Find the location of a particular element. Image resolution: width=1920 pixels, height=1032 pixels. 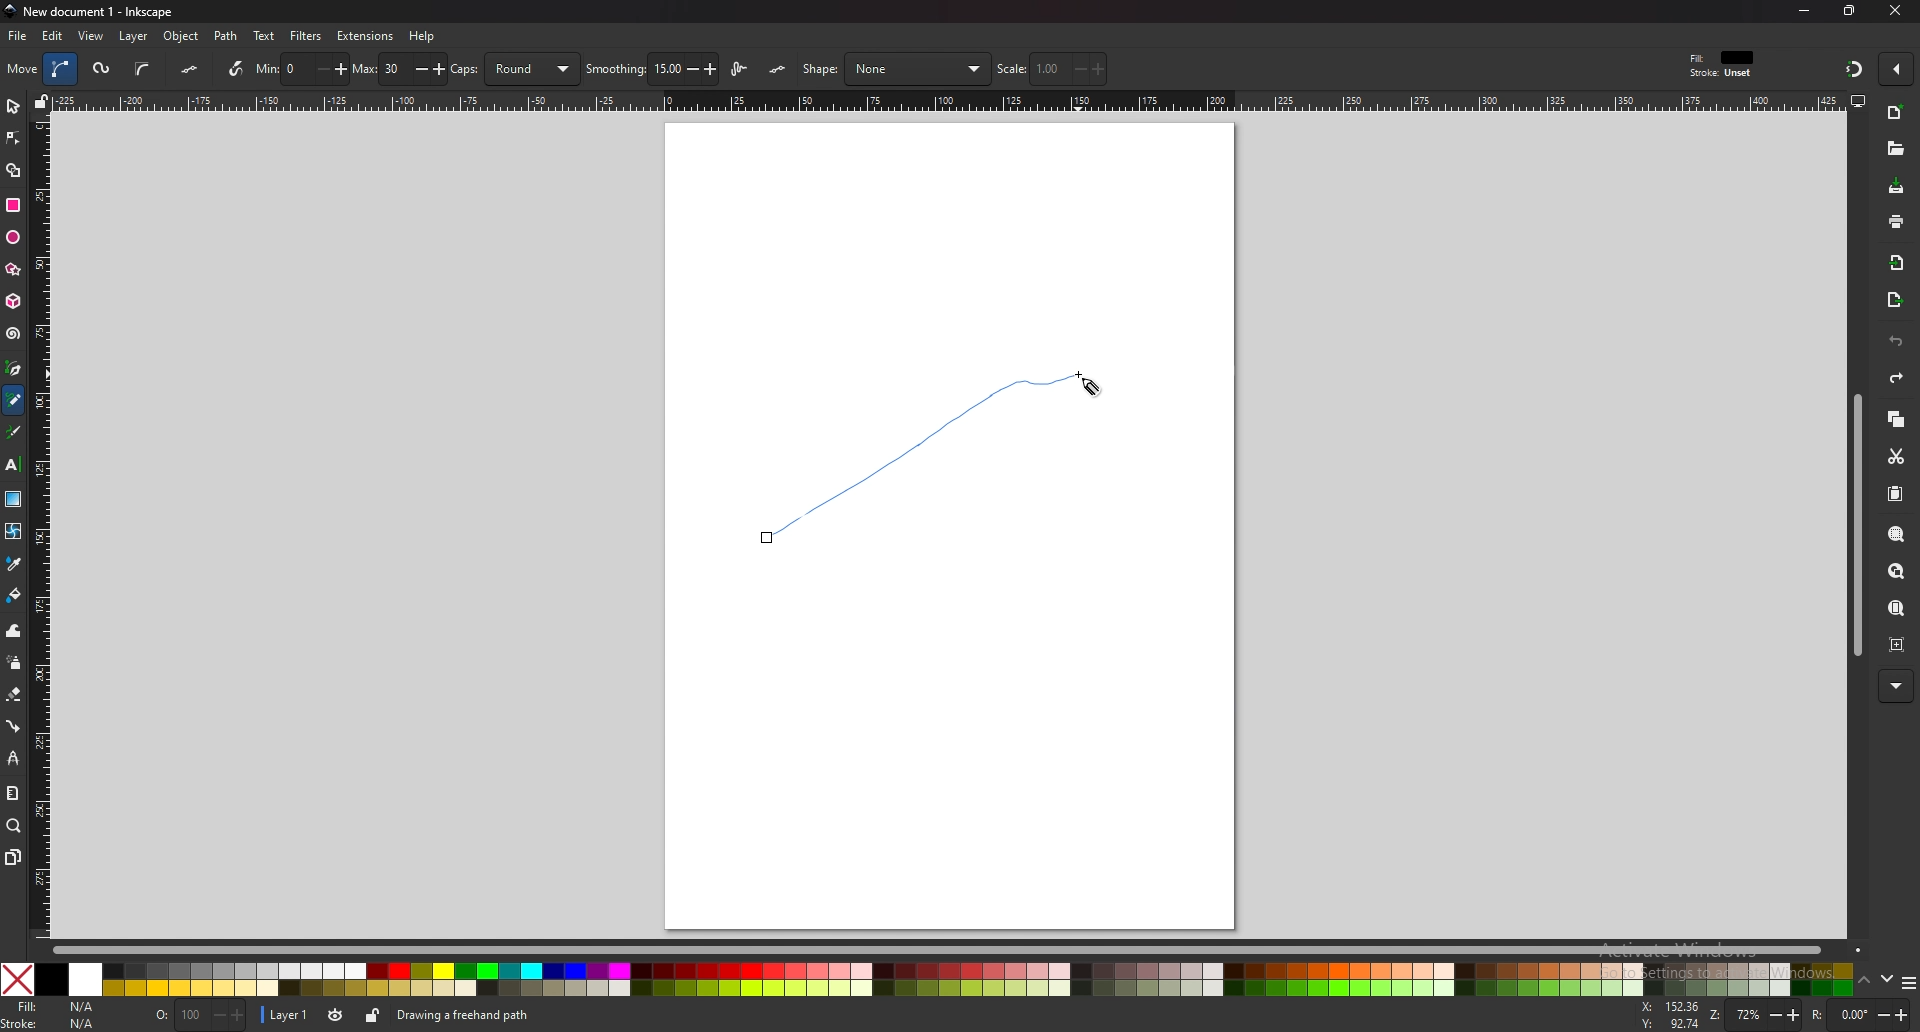

title is located at coordinates (88, 12).